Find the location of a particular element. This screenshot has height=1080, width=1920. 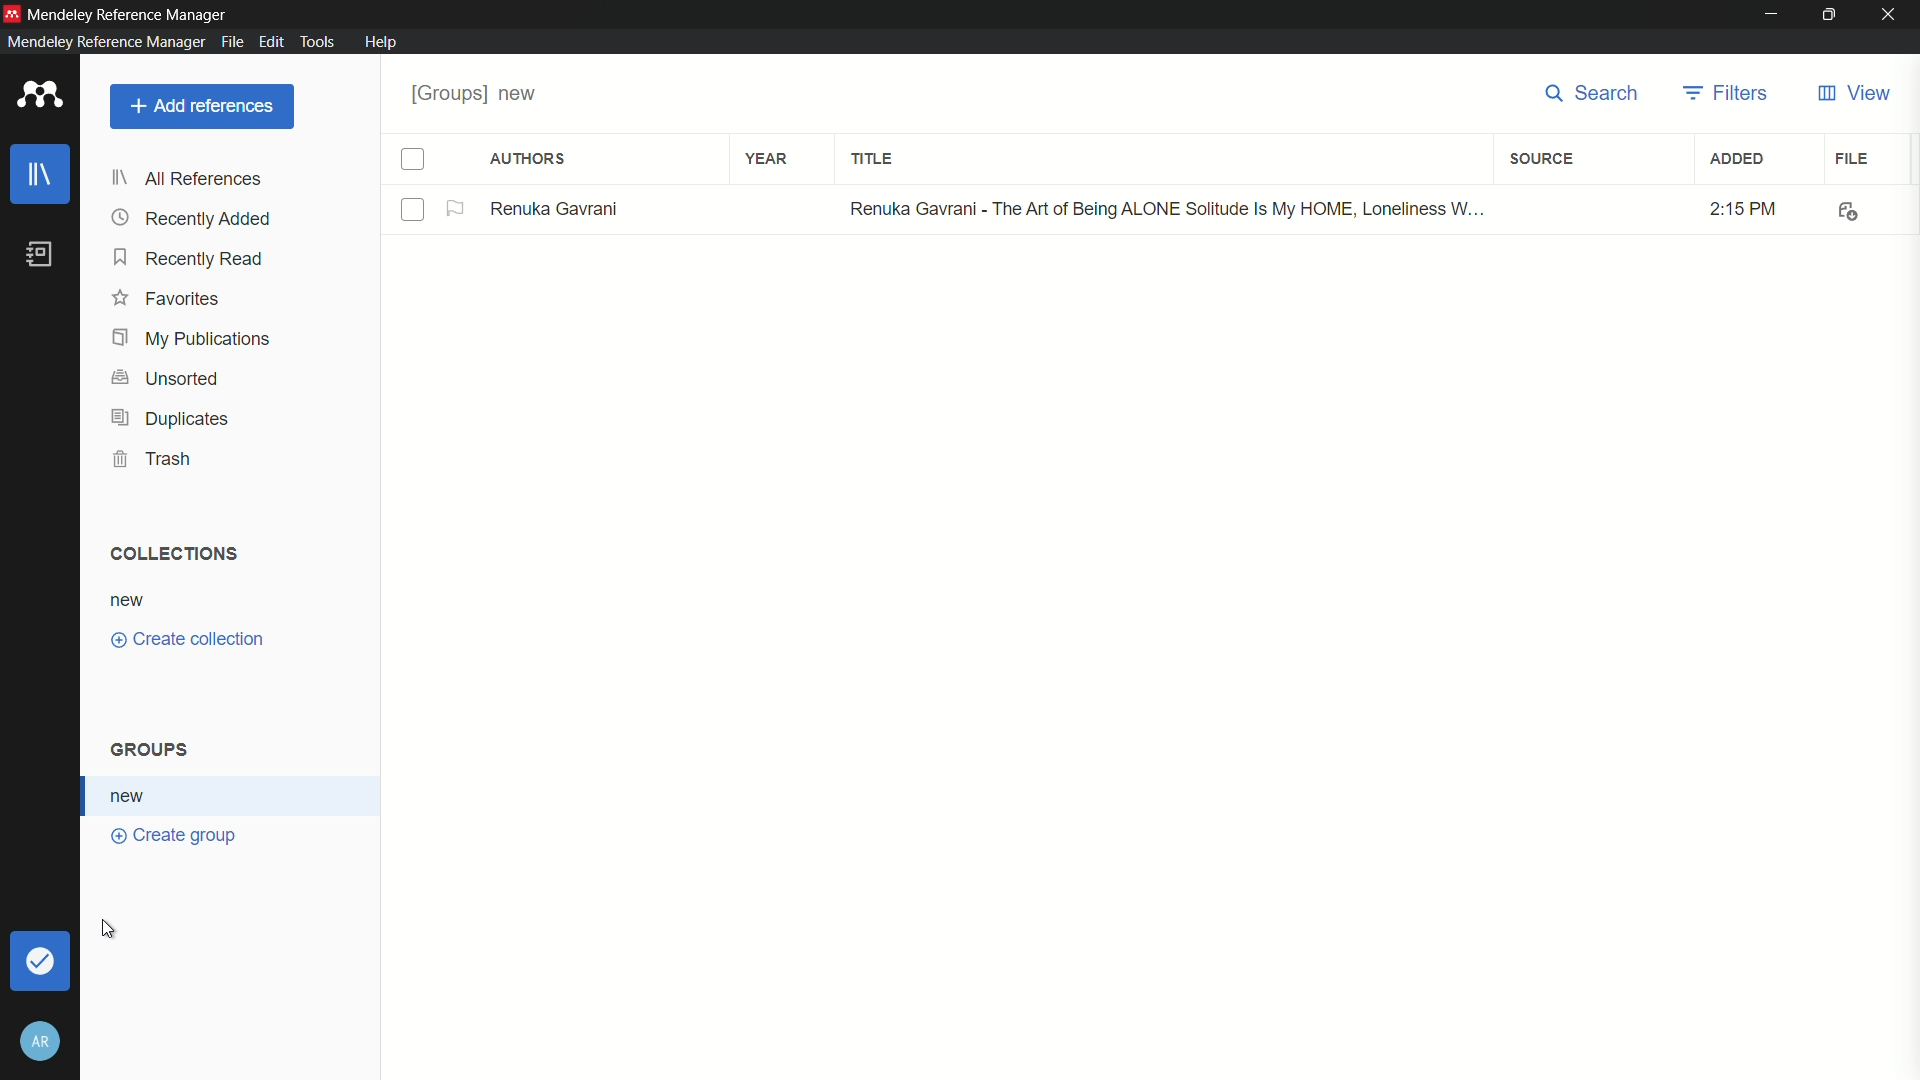

new is located at coordinates (130, 795).